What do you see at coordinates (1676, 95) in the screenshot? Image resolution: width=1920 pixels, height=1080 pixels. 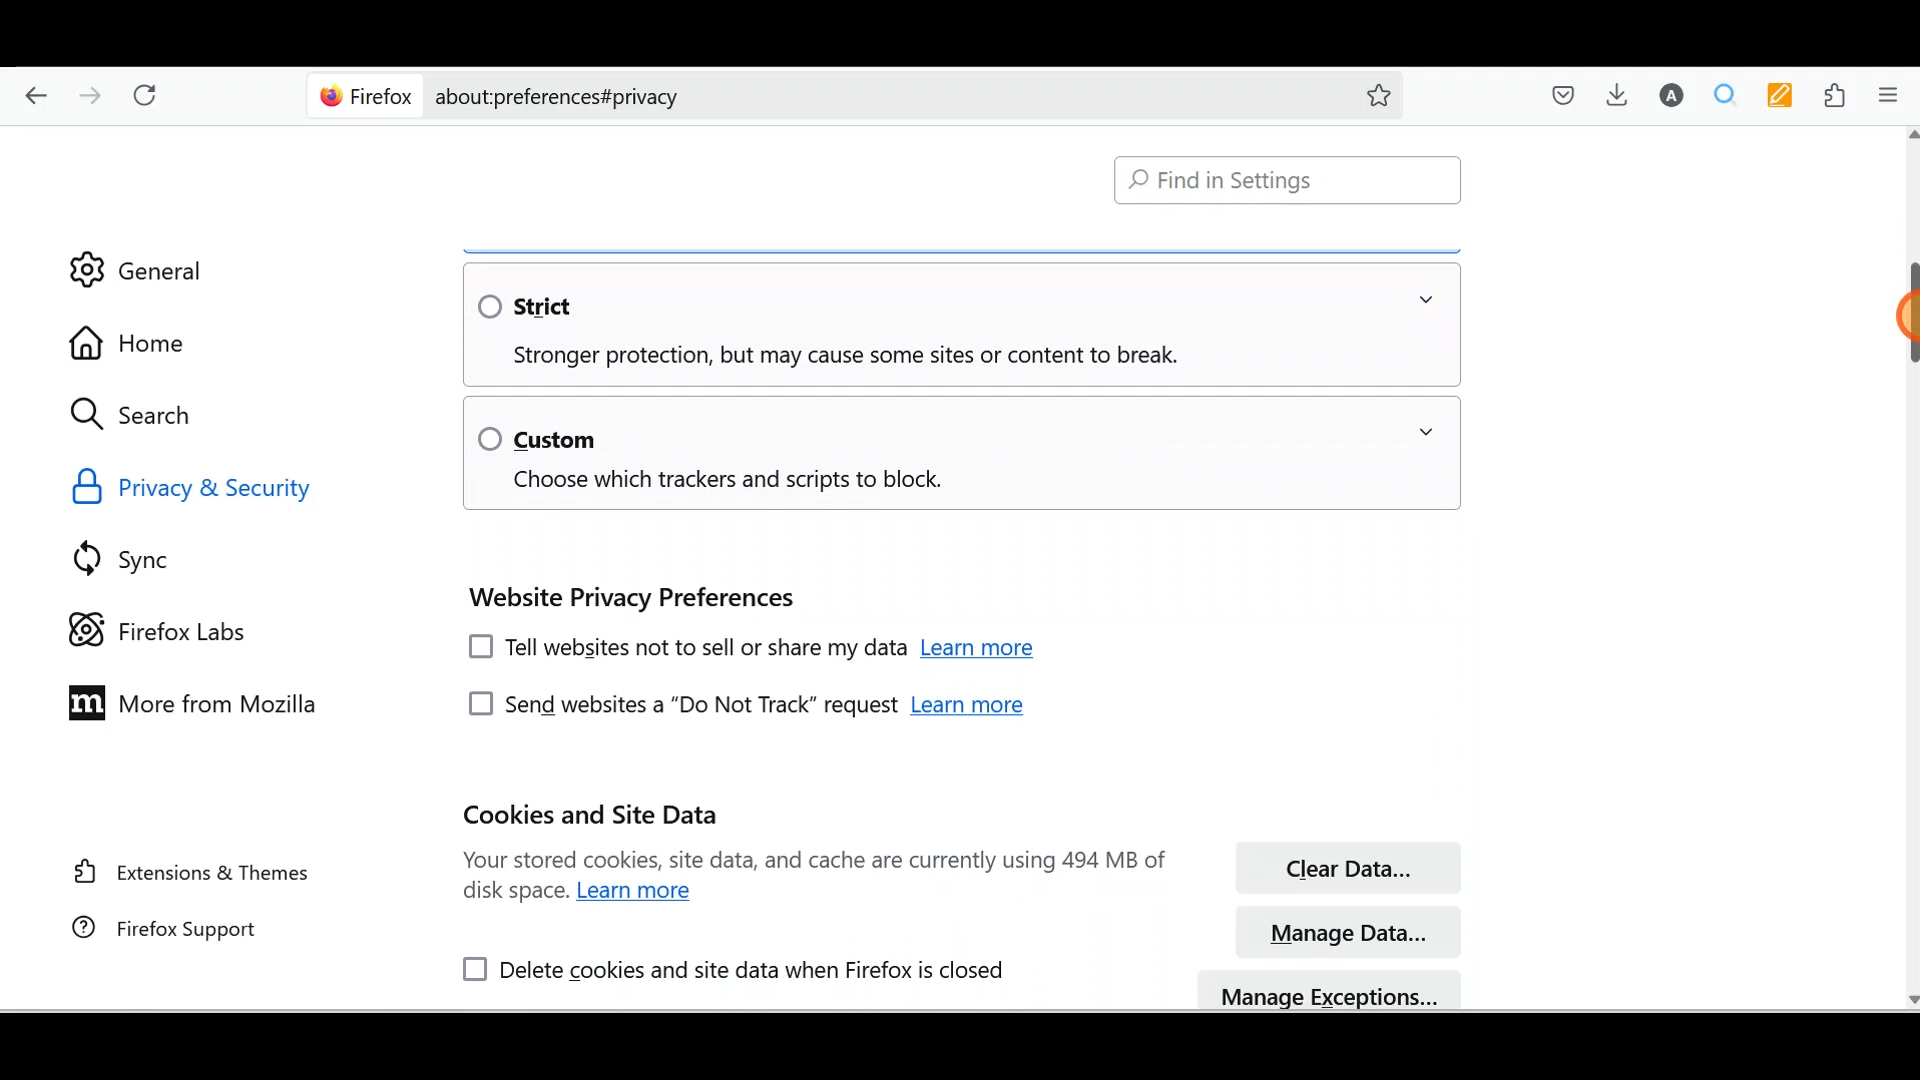 I see `Account` at bounding box center [1676, 95].